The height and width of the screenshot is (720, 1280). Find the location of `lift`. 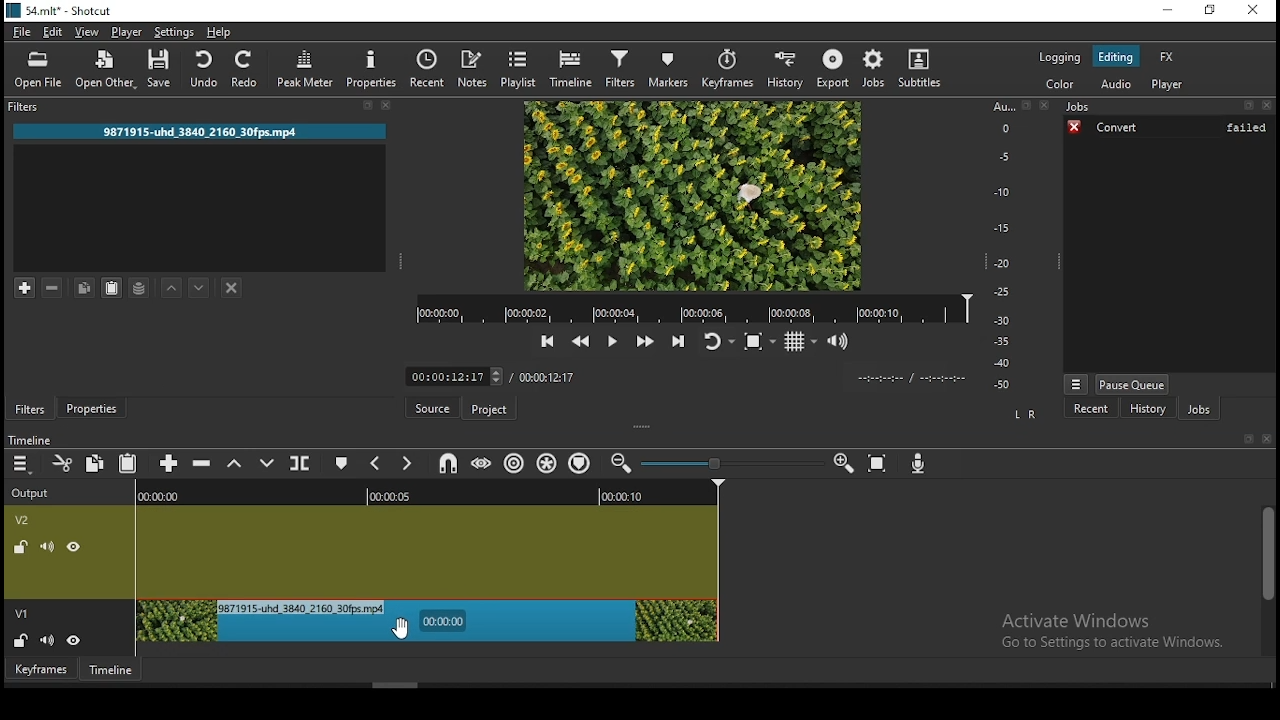

lift is located at coordinates (234, 466).